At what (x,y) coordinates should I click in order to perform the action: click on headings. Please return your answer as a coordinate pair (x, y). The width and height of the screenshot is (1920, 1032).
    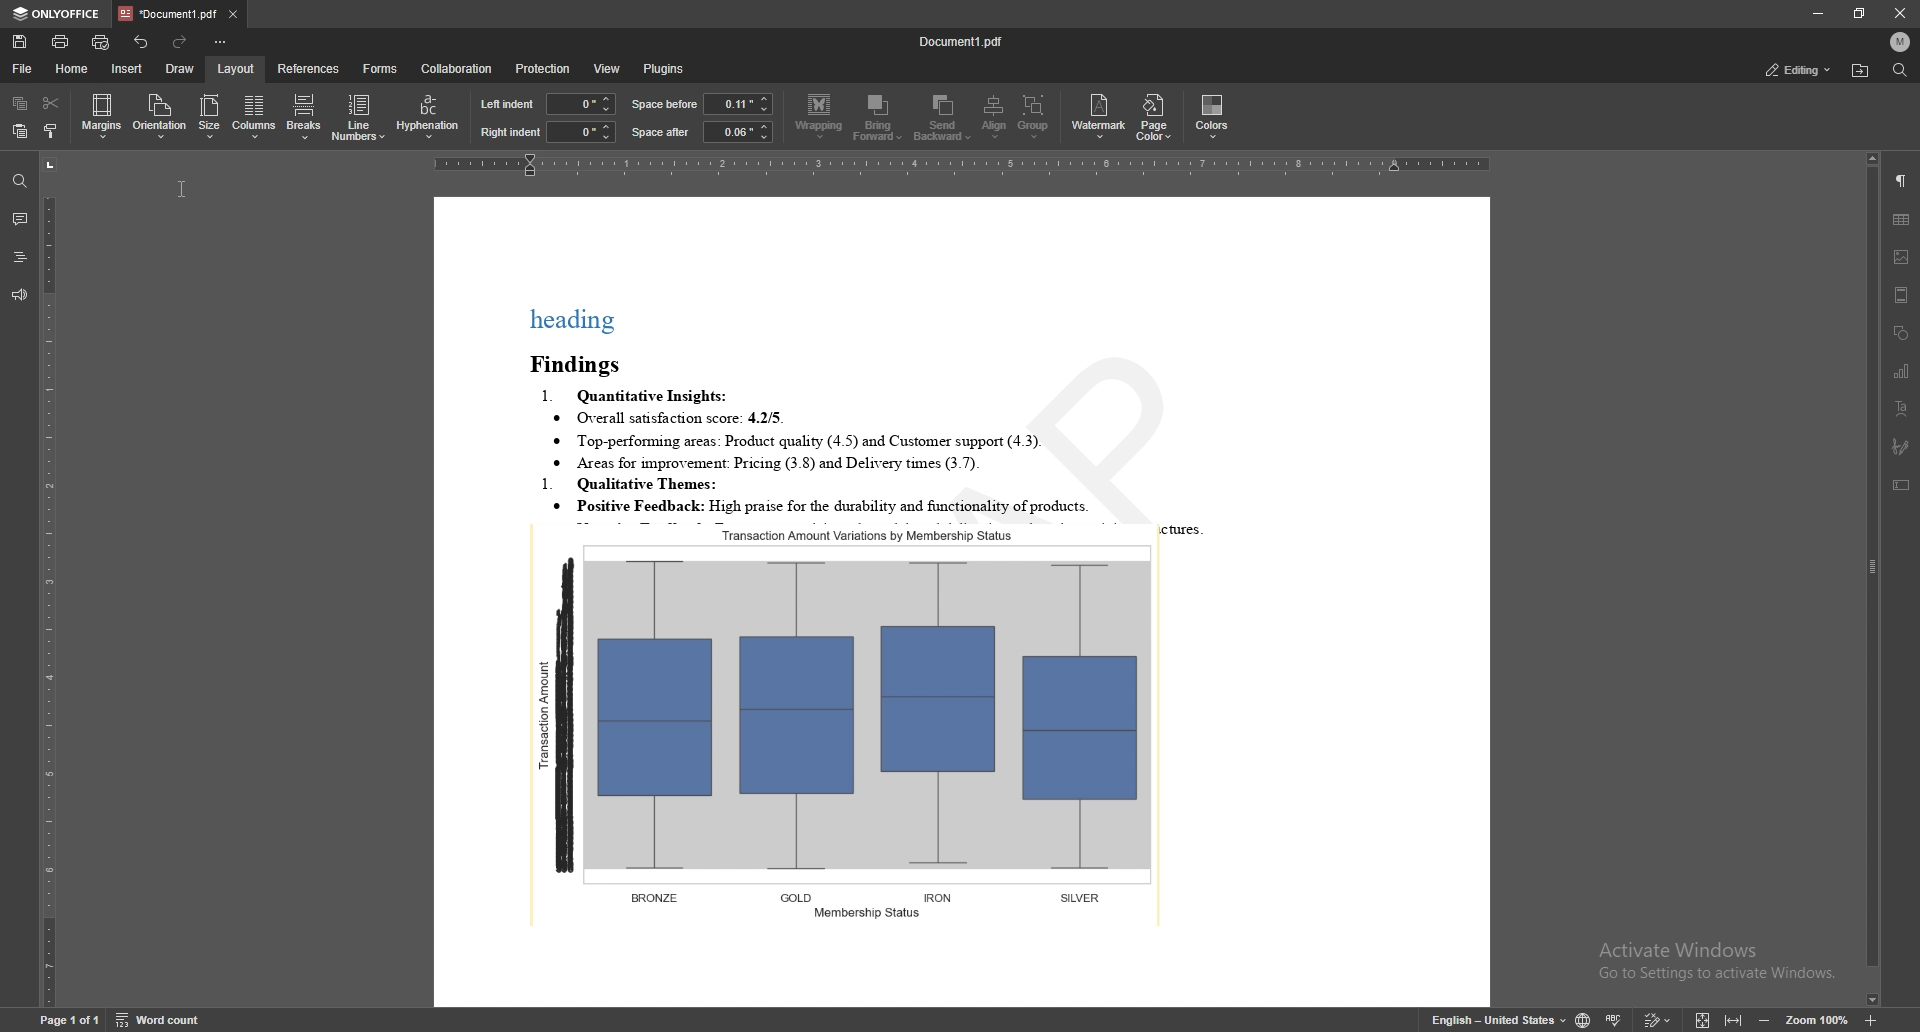
    Looking at the image, I should click on (19, 256).